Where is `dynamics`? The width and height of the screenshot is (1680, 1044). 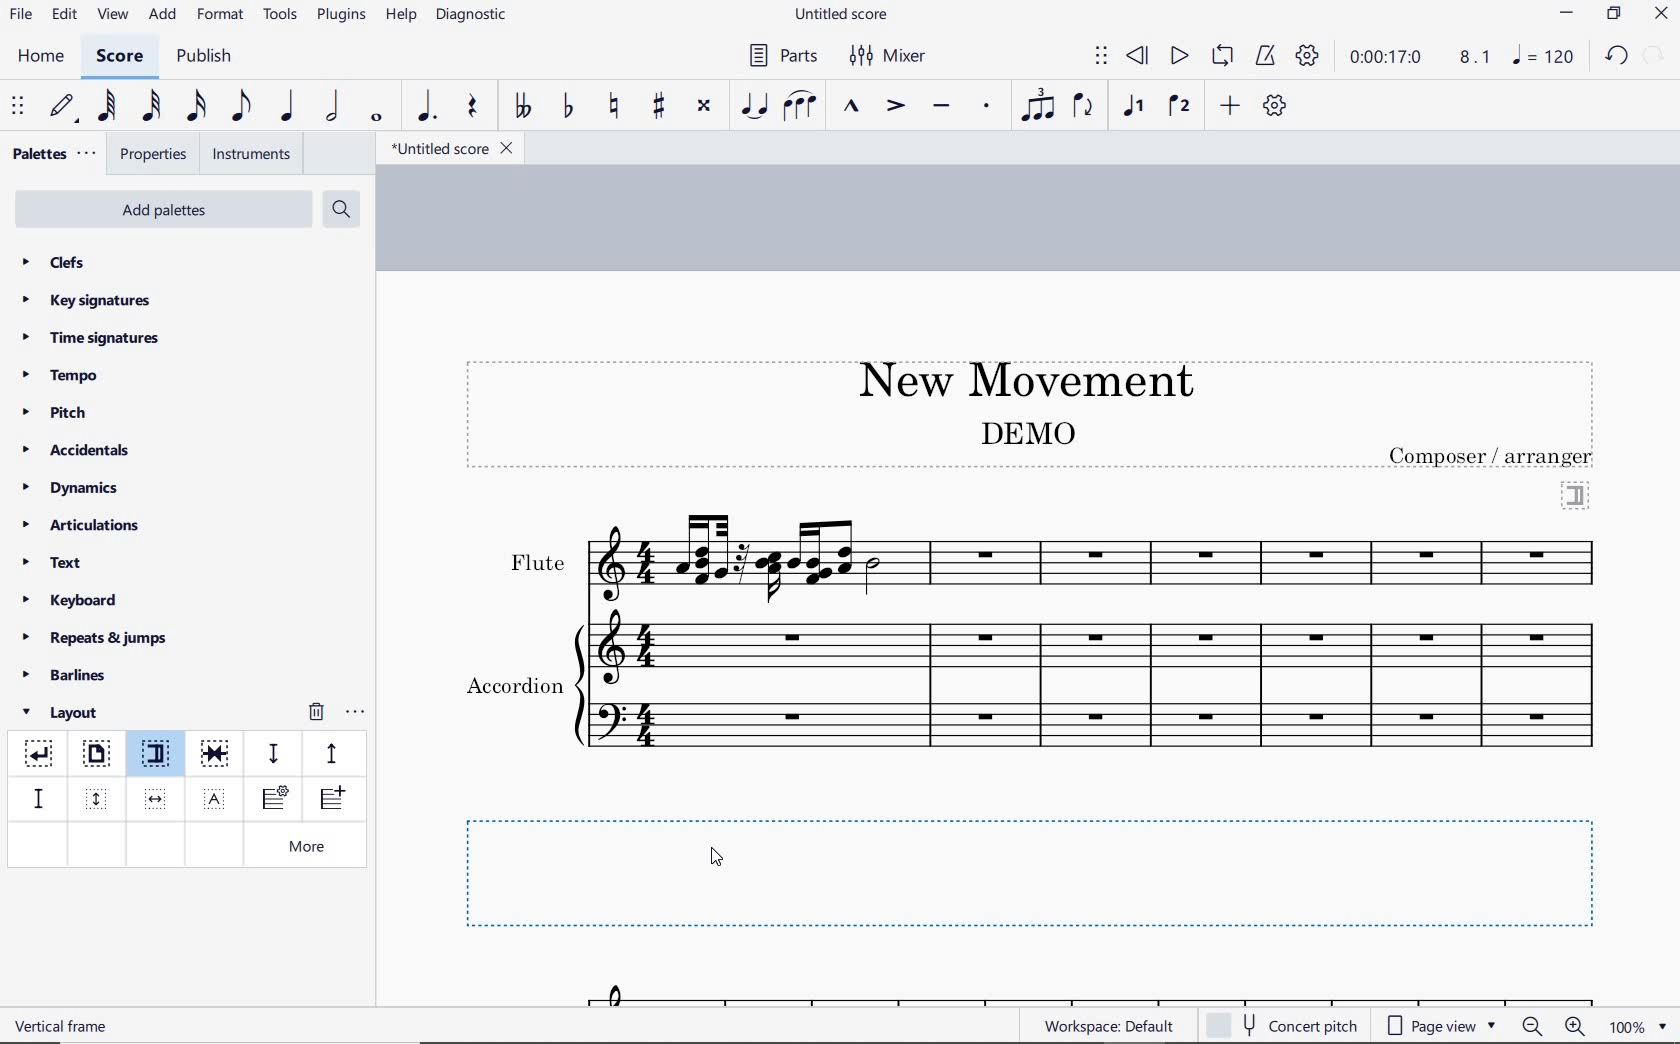
dynamics is located at coordinates (76, 488).